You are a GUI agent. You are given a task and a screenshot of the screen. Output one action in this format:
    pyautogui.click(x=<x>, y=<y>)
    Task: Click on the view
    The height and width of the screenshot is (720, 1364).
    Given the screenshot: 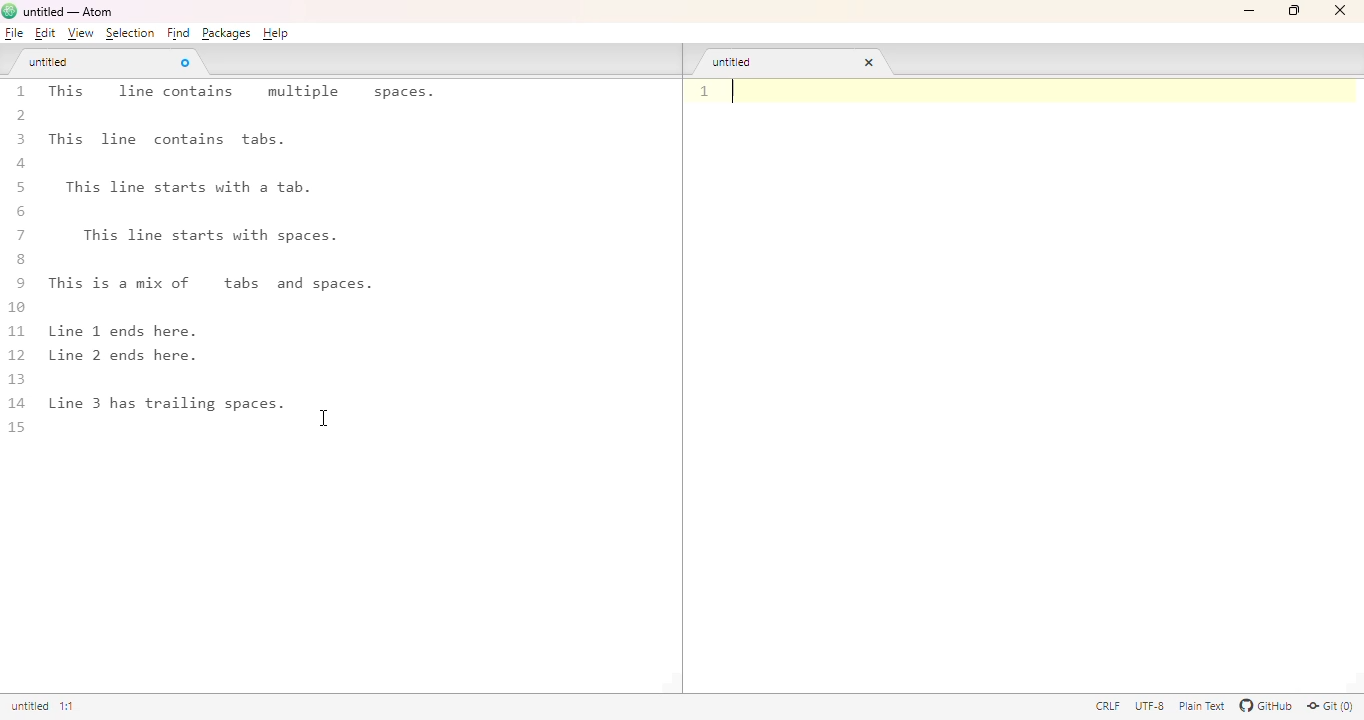 What is the action you would take?
    pyautogui.click(x=80, y=34)
    